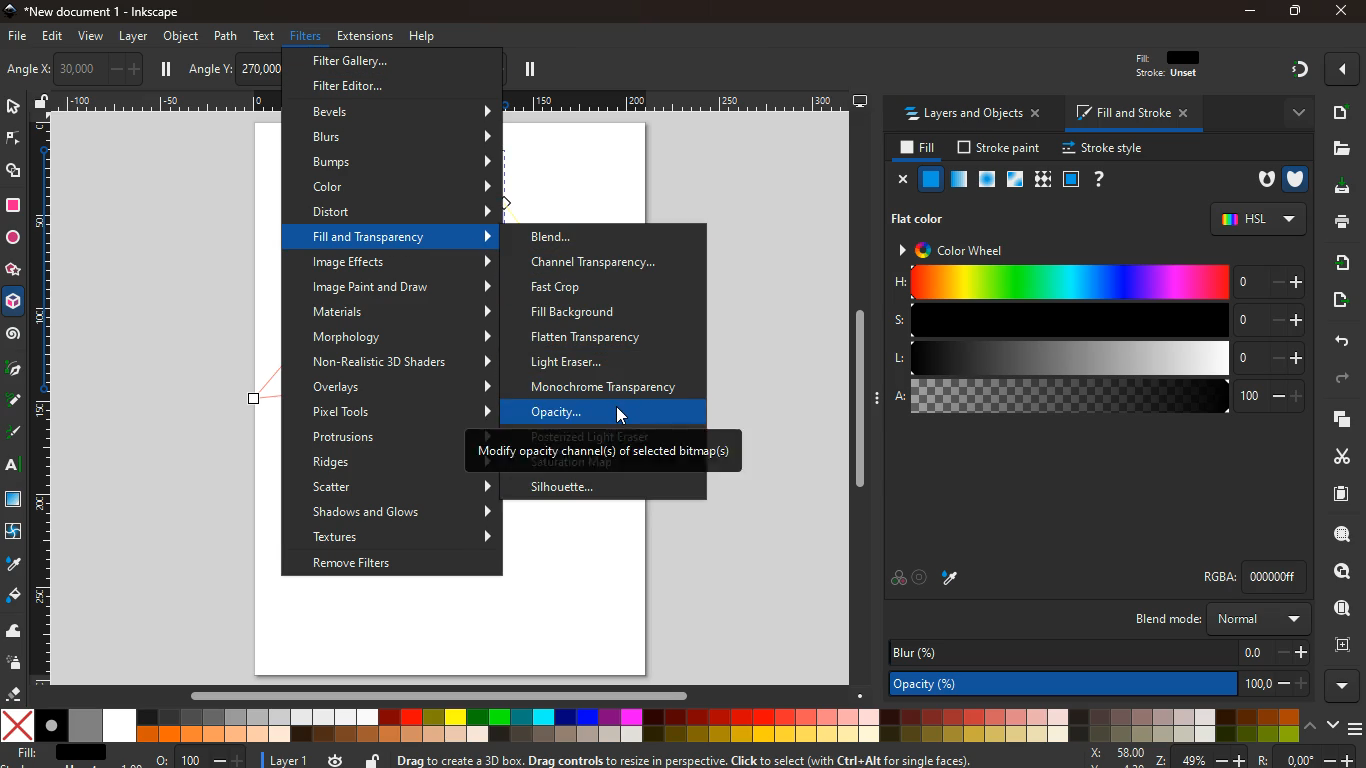 The height and width of the screenshot is (768, 1366). What do you see at coordinates (1293, 12) in the screenshot?
I see `Restore` at bounding box center [1293, 12].